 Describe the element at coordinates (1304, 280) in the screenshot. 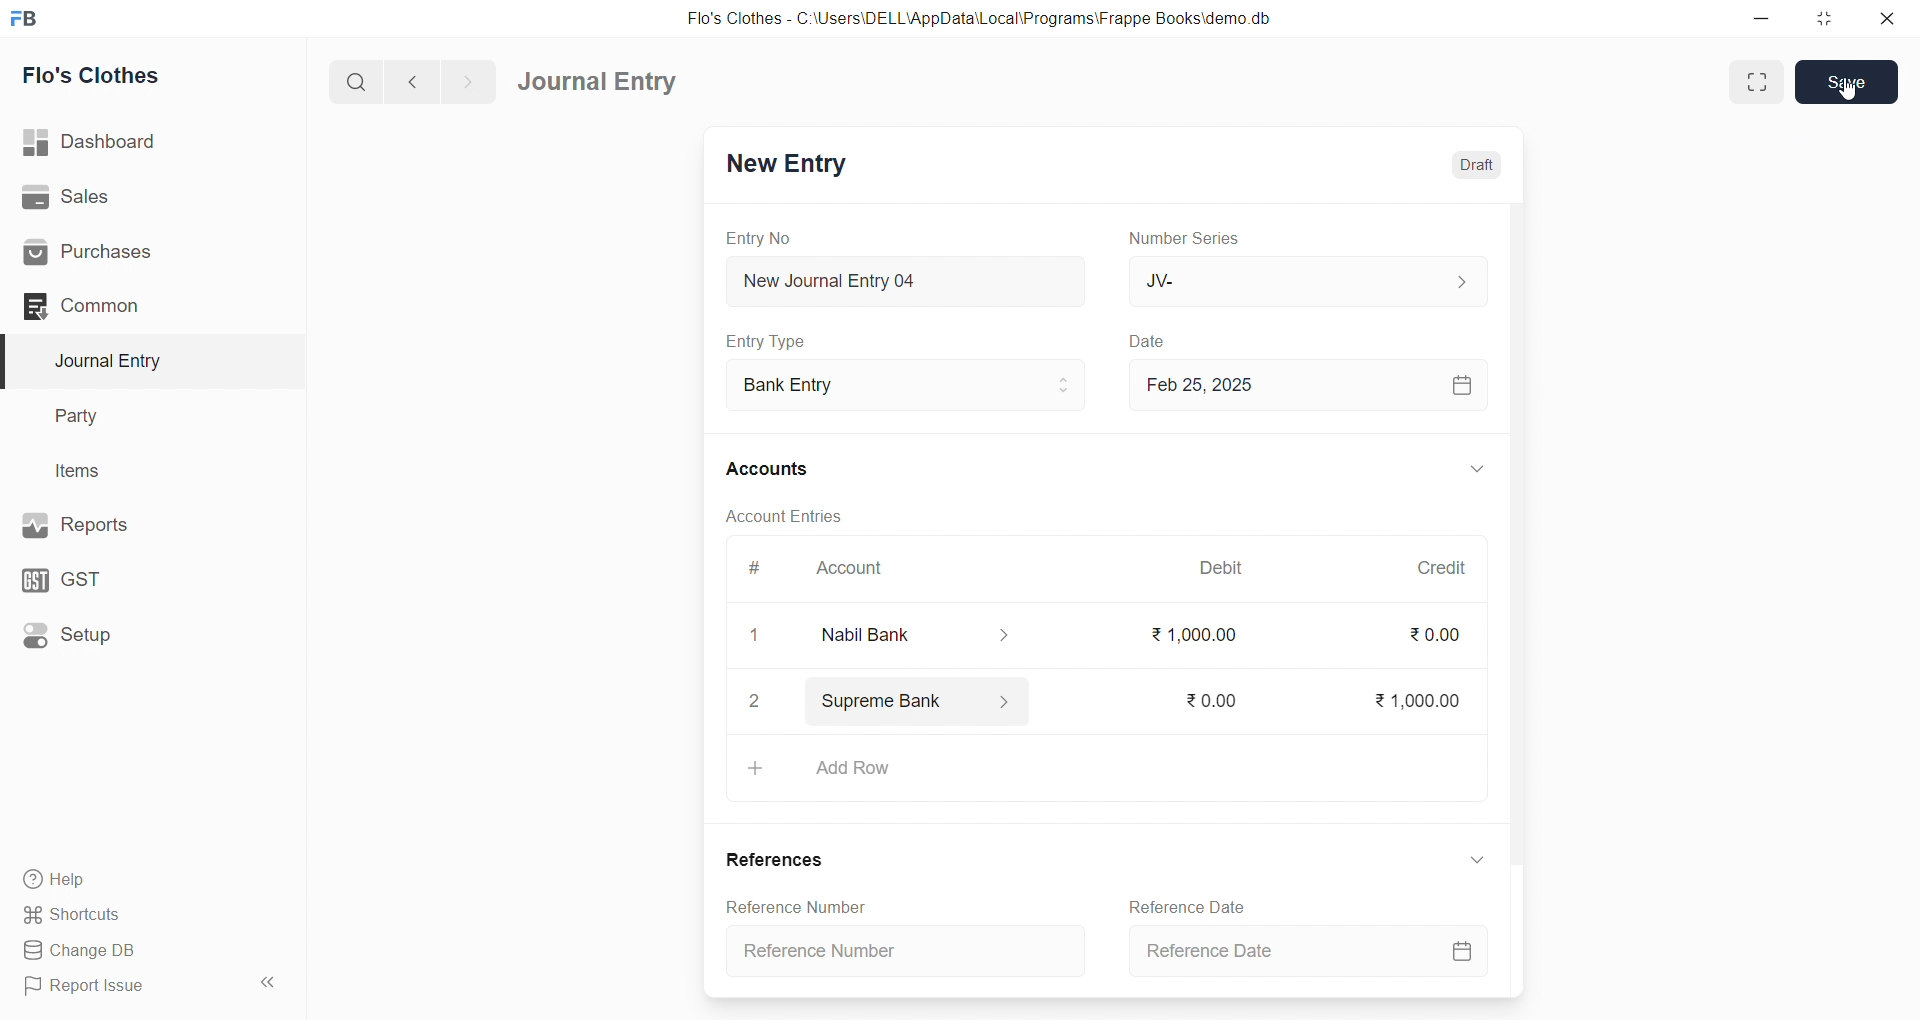

I see `JV-` at that location.